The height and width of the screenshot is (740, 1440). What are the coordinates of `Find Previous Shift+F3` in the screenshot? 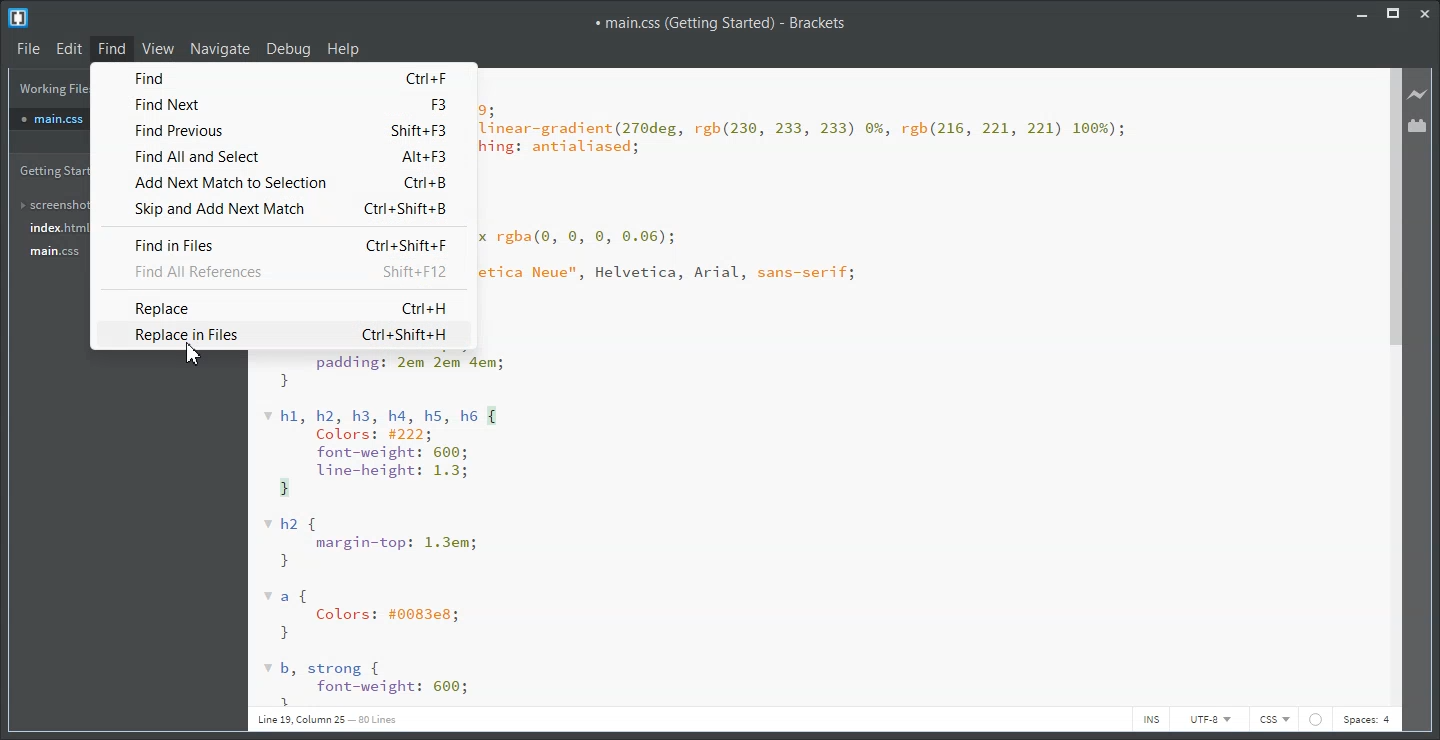 It's located at (287, 130).